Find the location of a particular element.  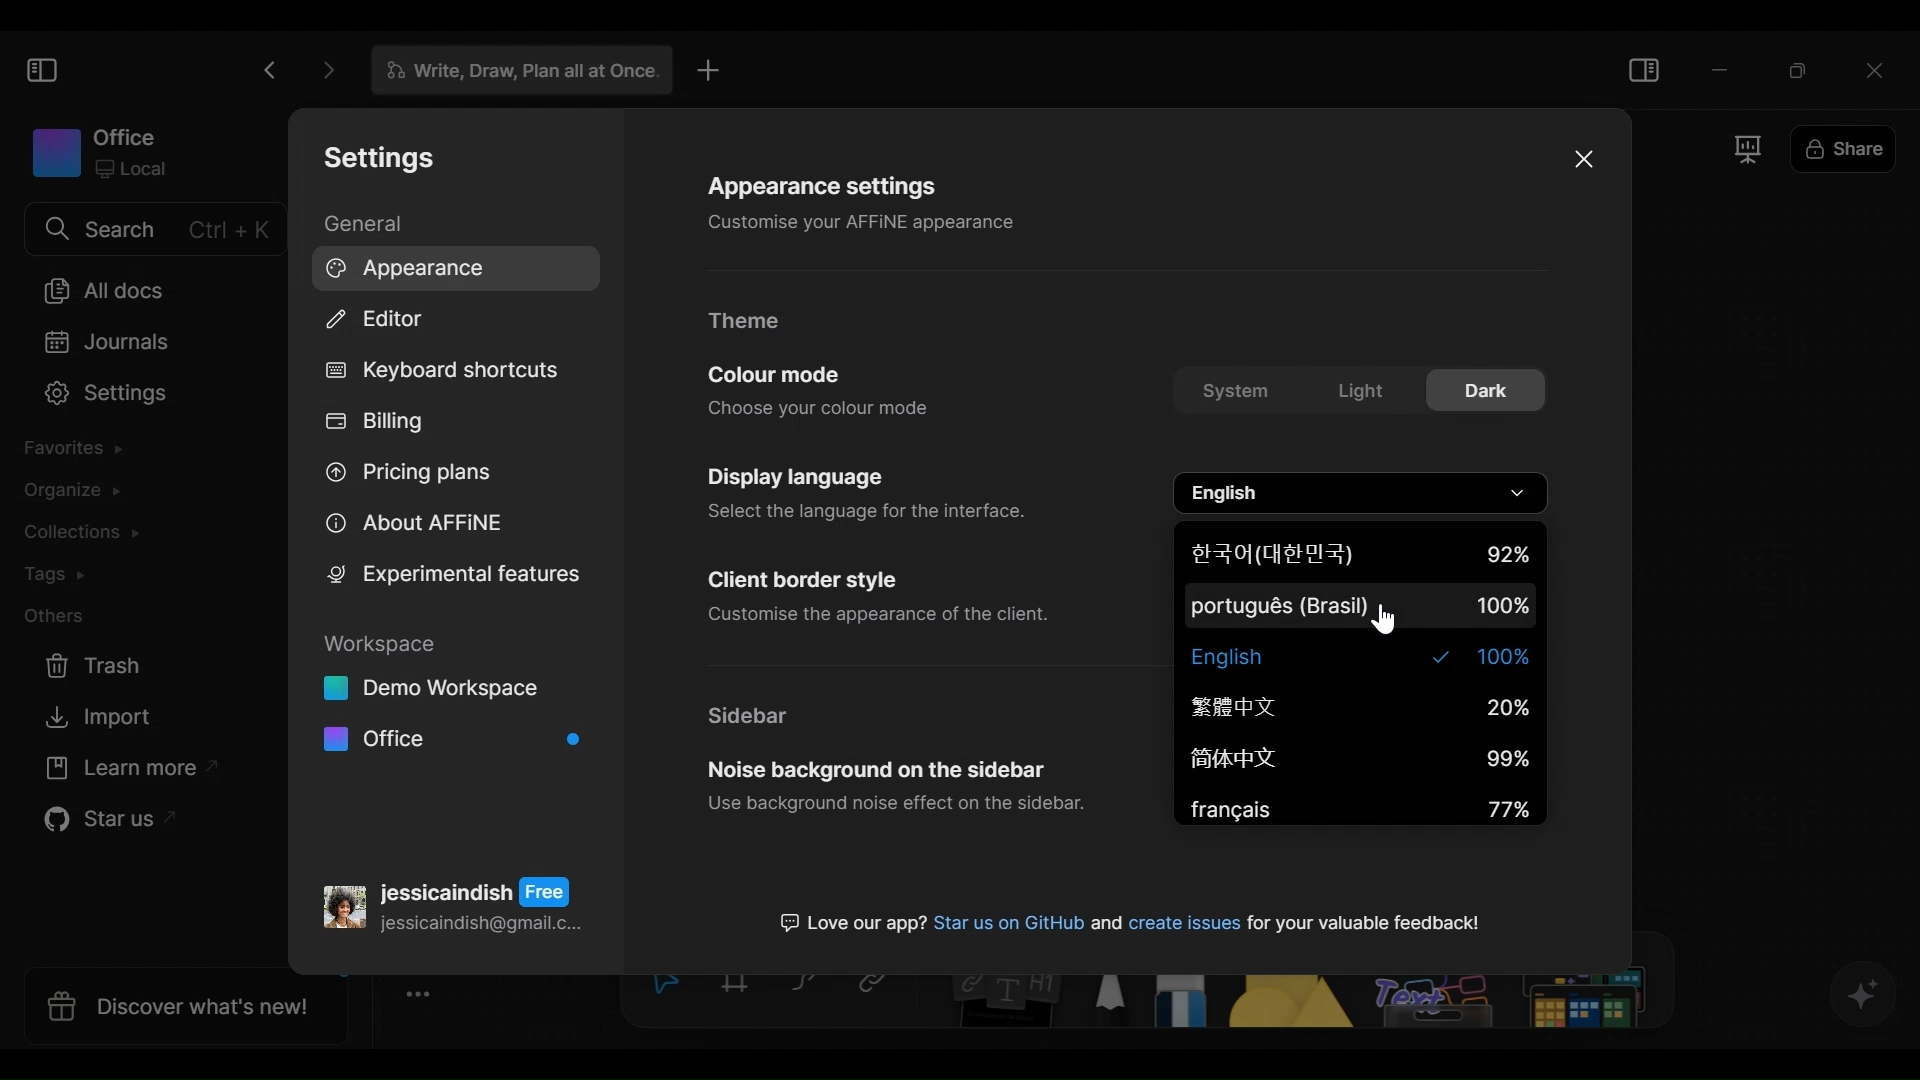

Client border Style is located at coordinates (878, 597).